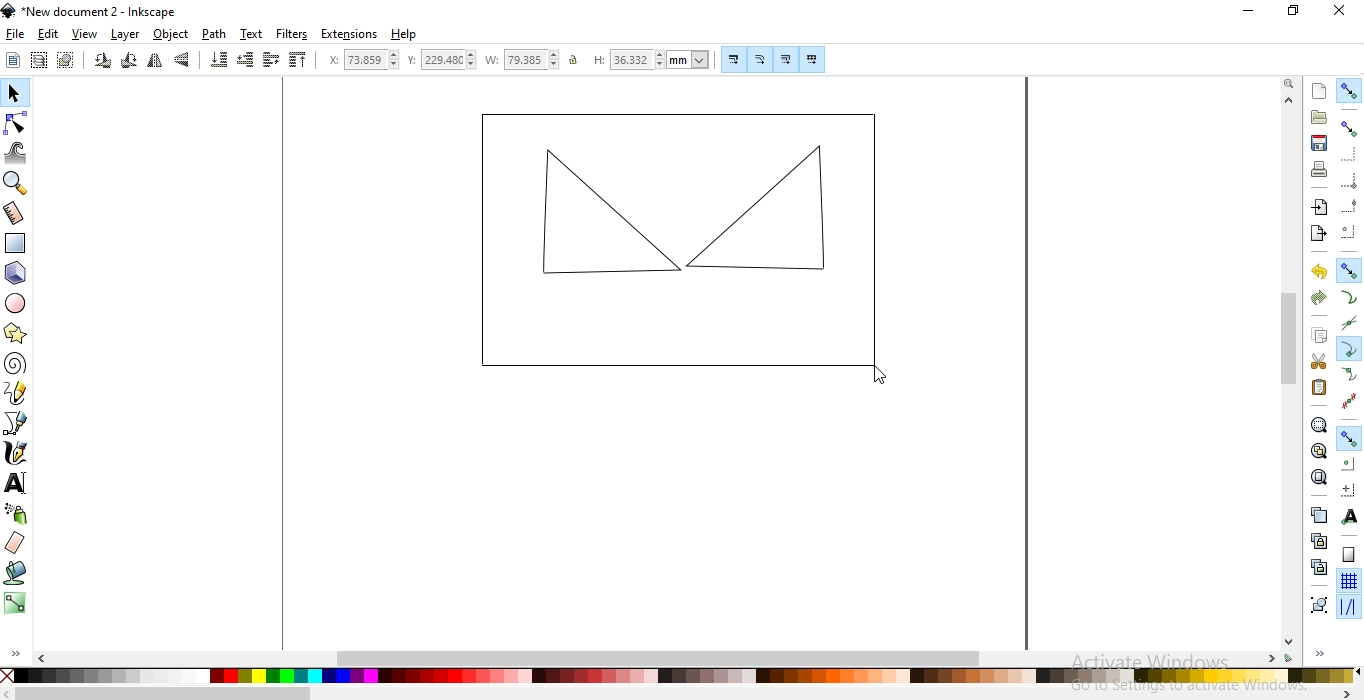 This screenshot has width=1364, height=700. What do you see at coordinates (1351, 373) in the screenshot?
I see `snap smooth nodes` at bounding box center [1351, 373].